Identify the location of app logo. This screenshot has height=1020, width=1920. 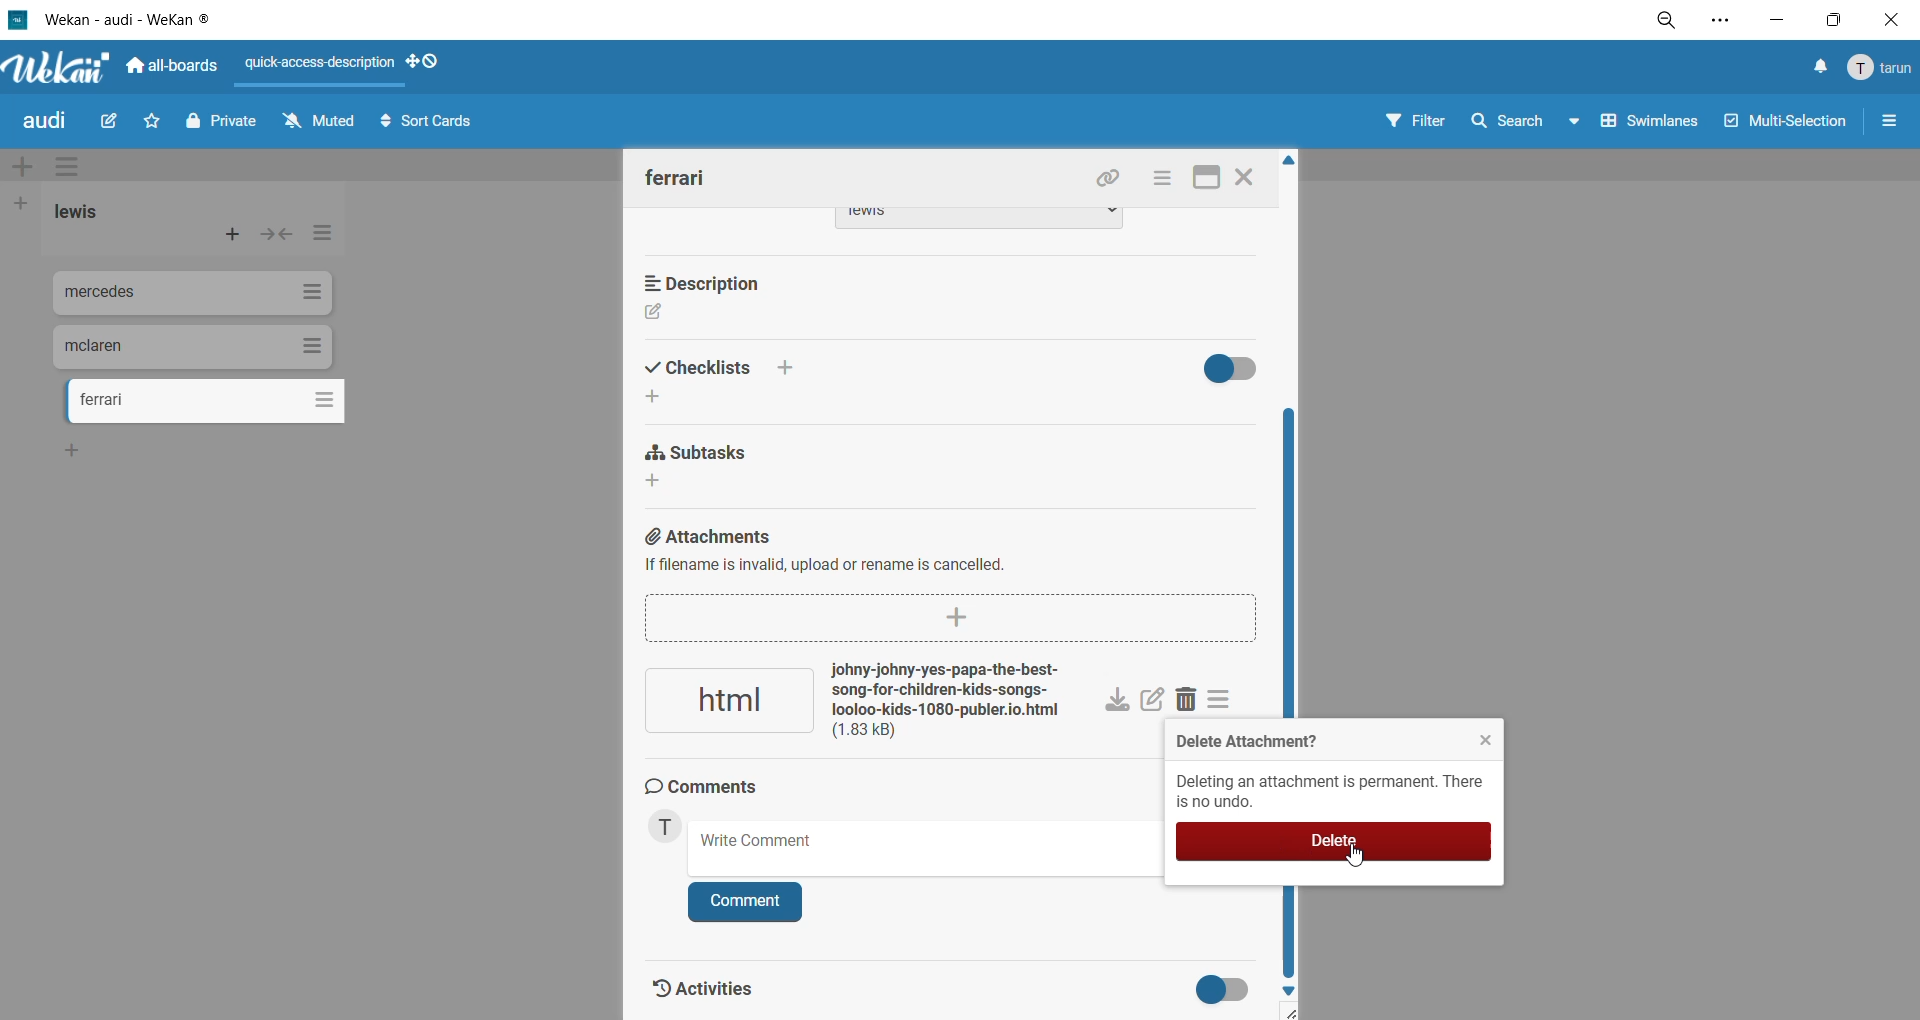
(55, 63).